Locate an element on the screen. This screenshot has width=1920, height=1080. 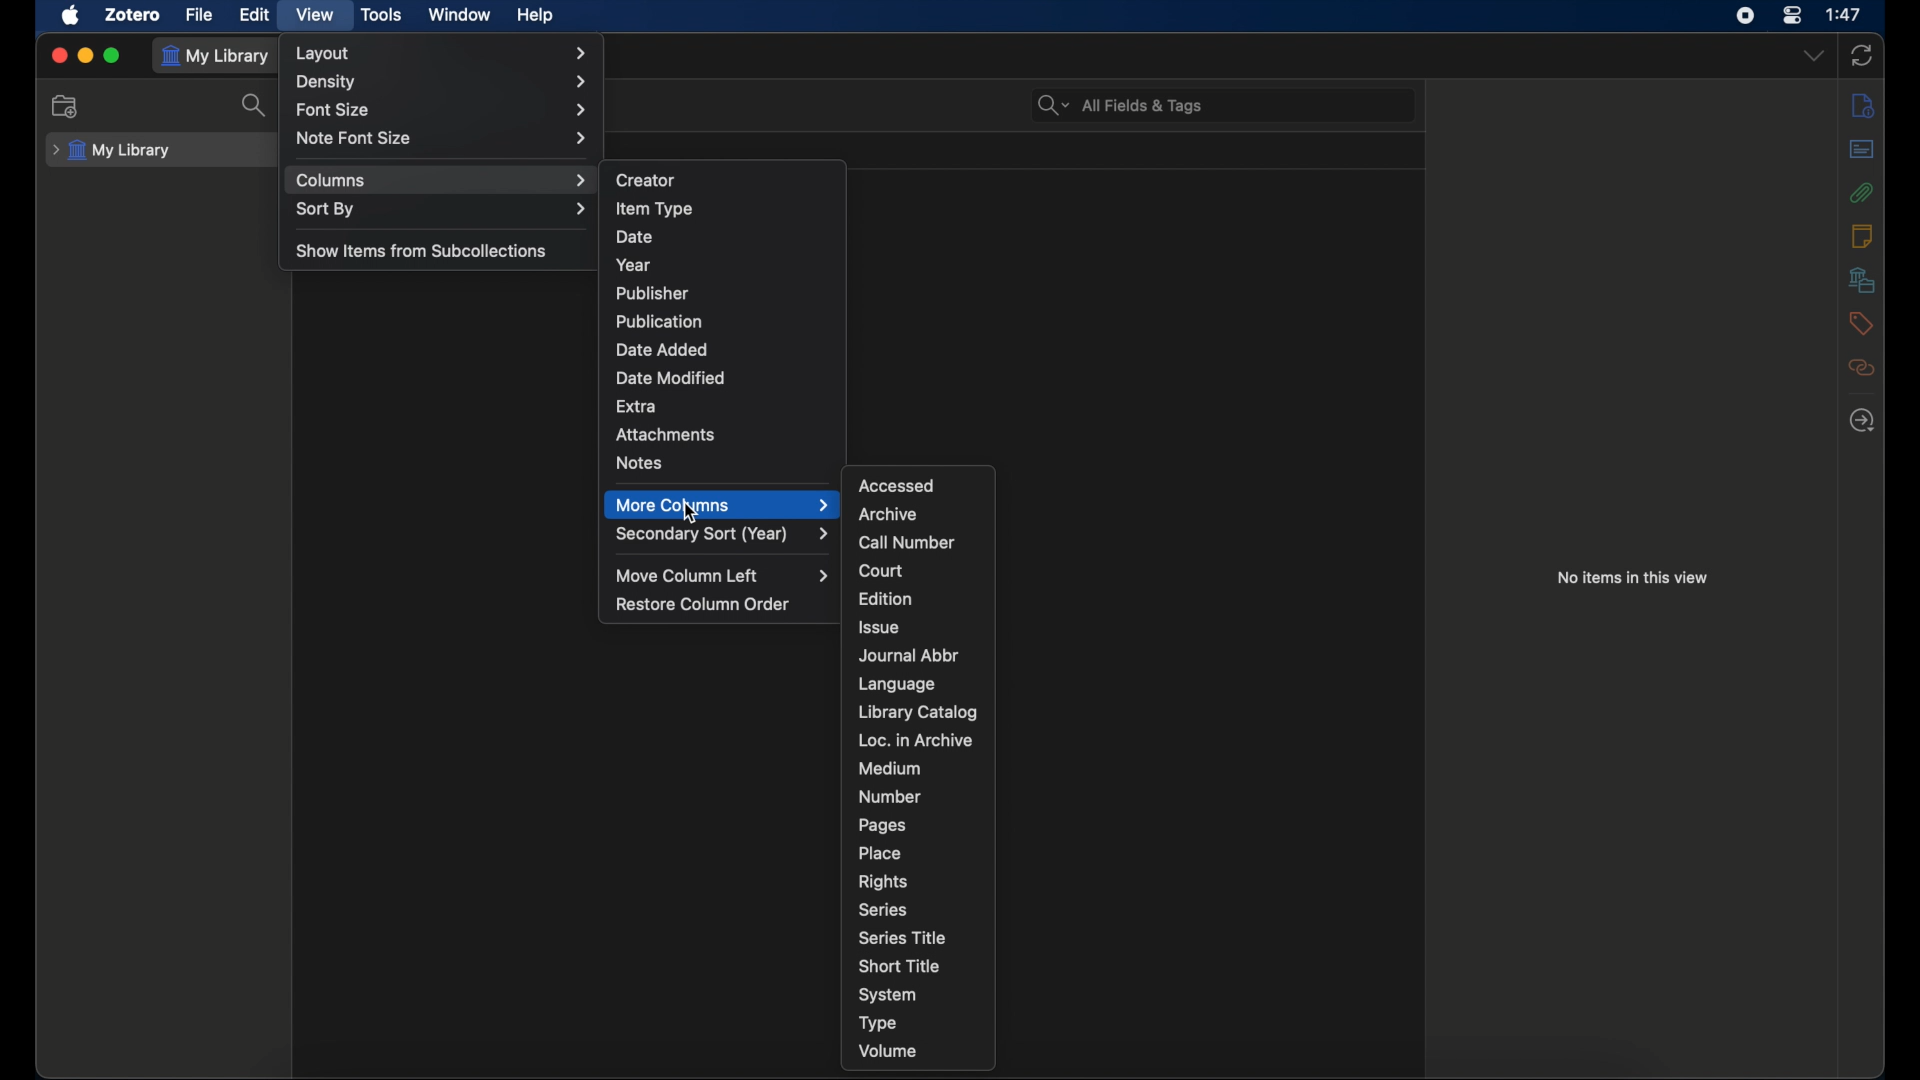
series is located at coordinates (883, 910).